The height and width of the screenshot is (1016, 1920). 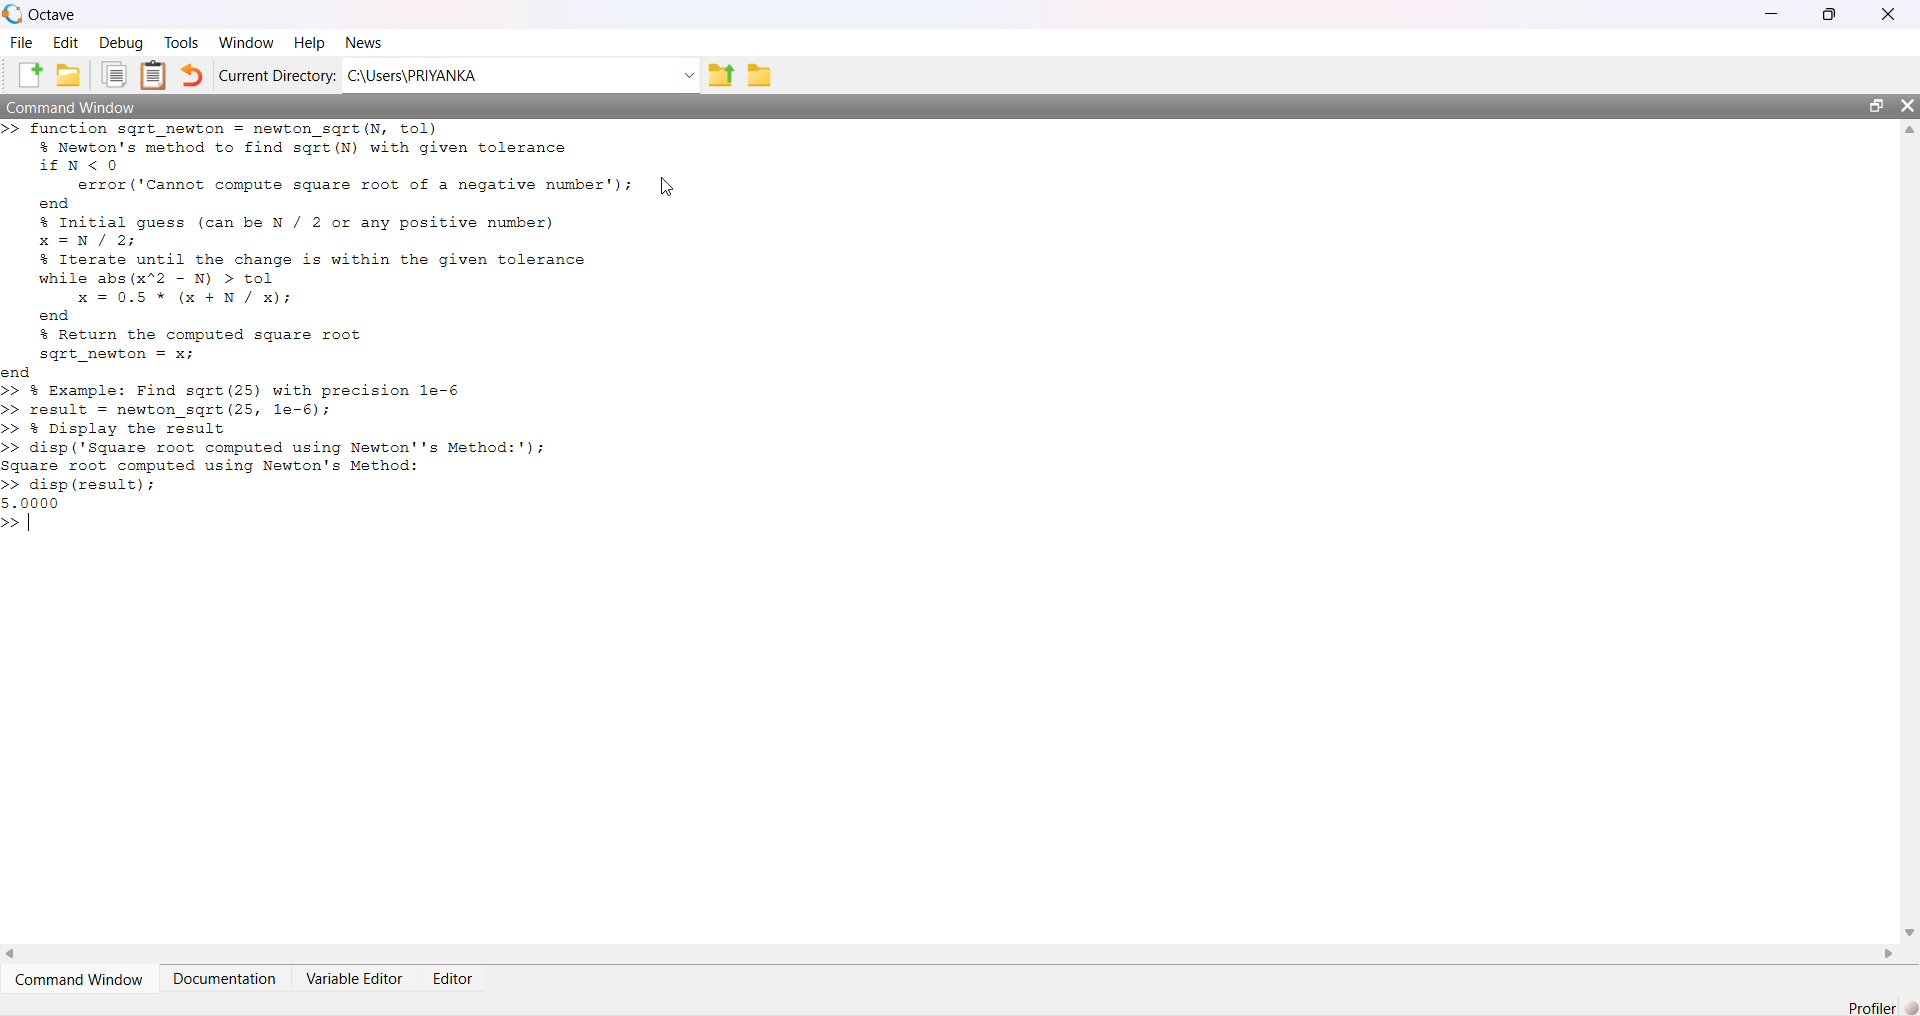 What do you see at coordinates (22, 44) in the screenshot?
I see `File` at bounding box center [22, 44].